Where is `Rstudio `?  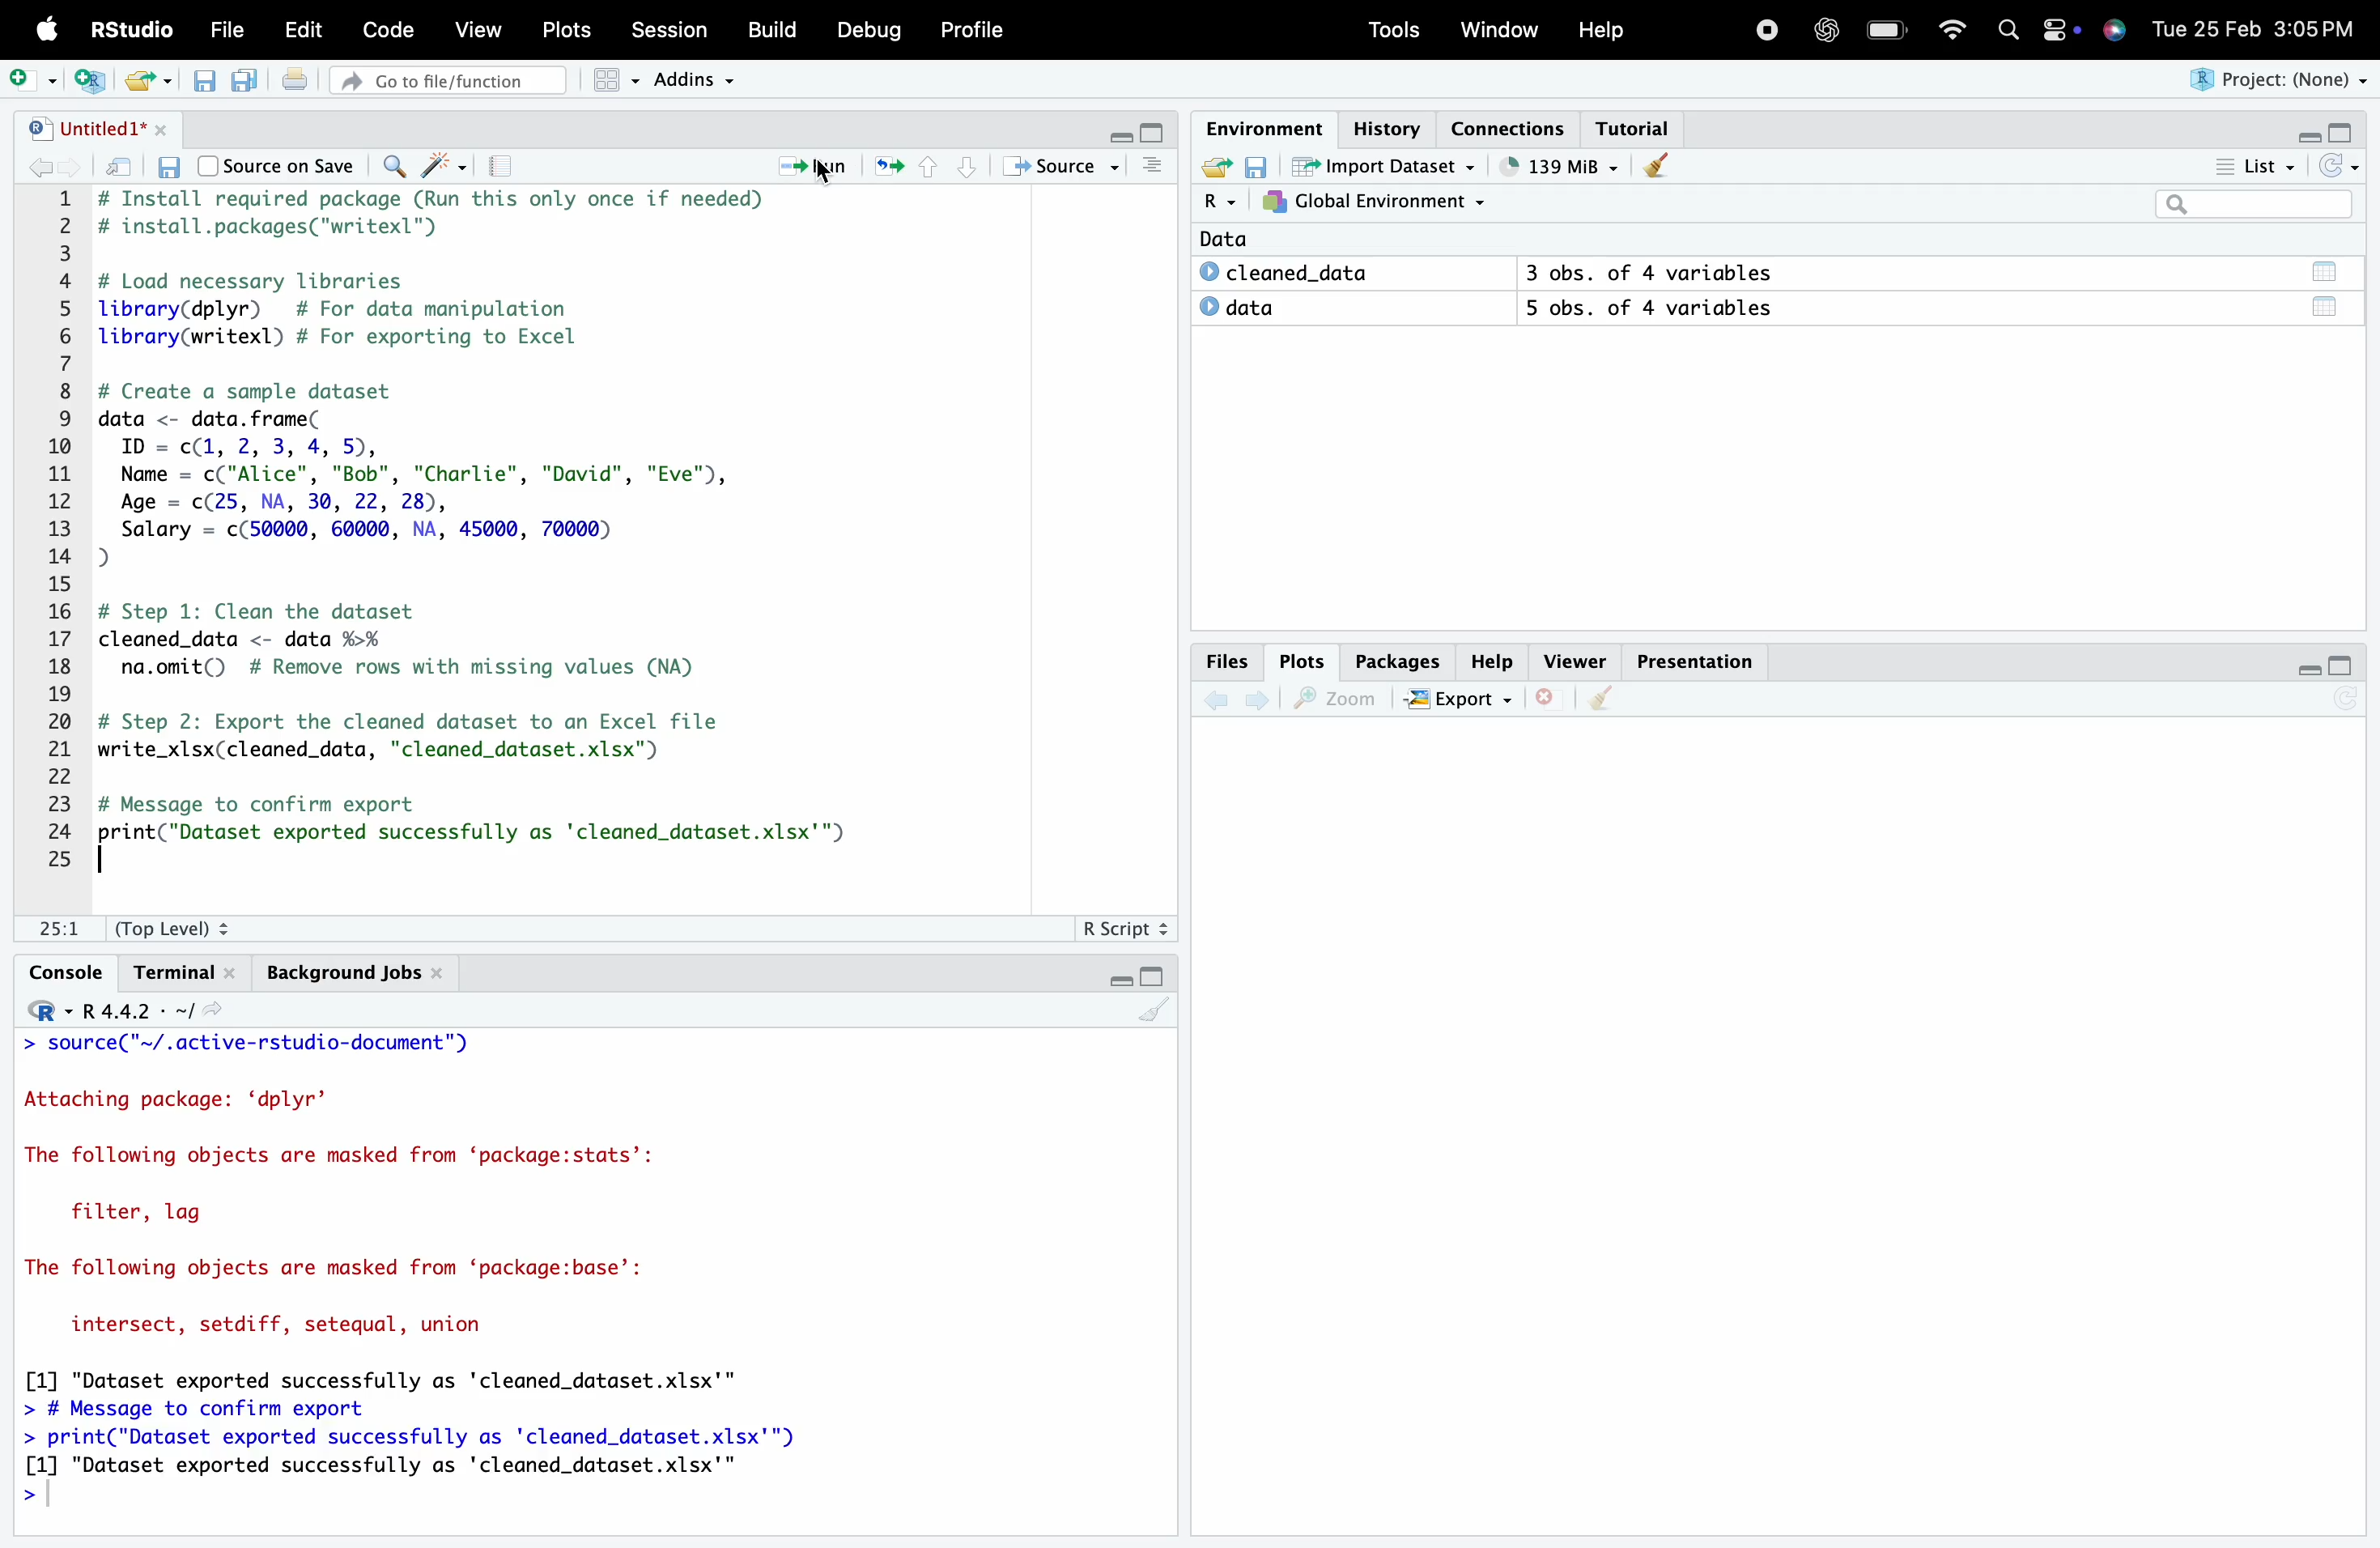 Rstudio  is located at coordinates (48, 1010).